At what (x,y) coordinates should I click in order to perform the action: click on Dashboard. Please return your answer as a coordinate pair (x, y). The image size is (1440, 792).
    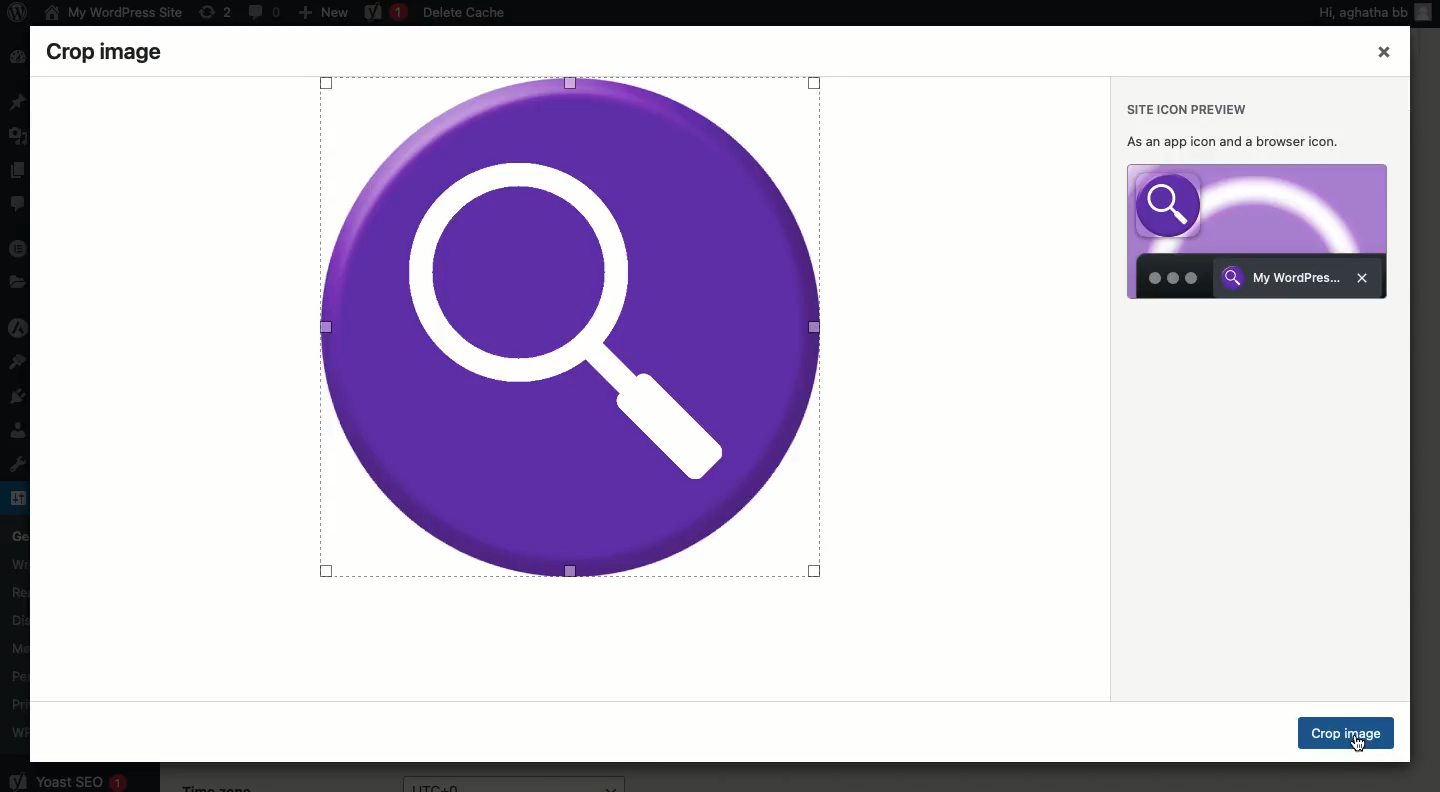
    Looking at the image, I should click on (16, 58).